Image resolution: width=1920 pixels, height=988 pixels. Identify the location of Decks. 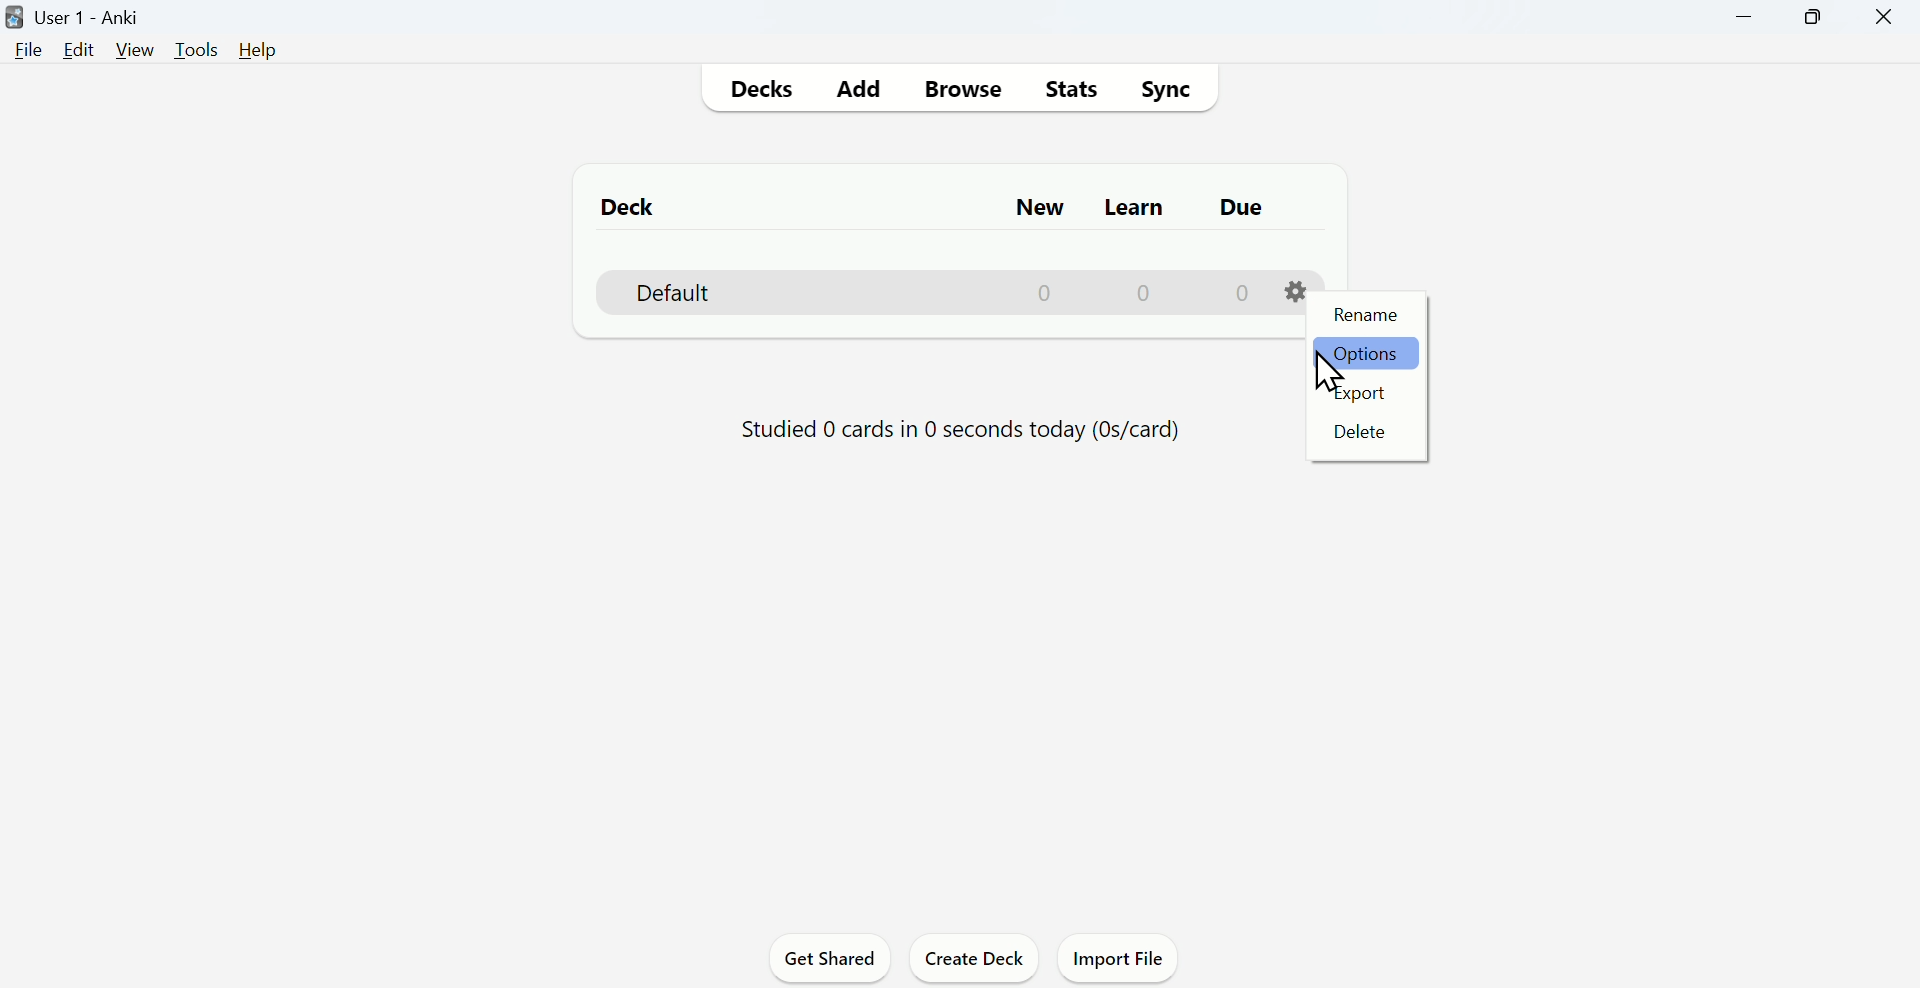
(757, 92).